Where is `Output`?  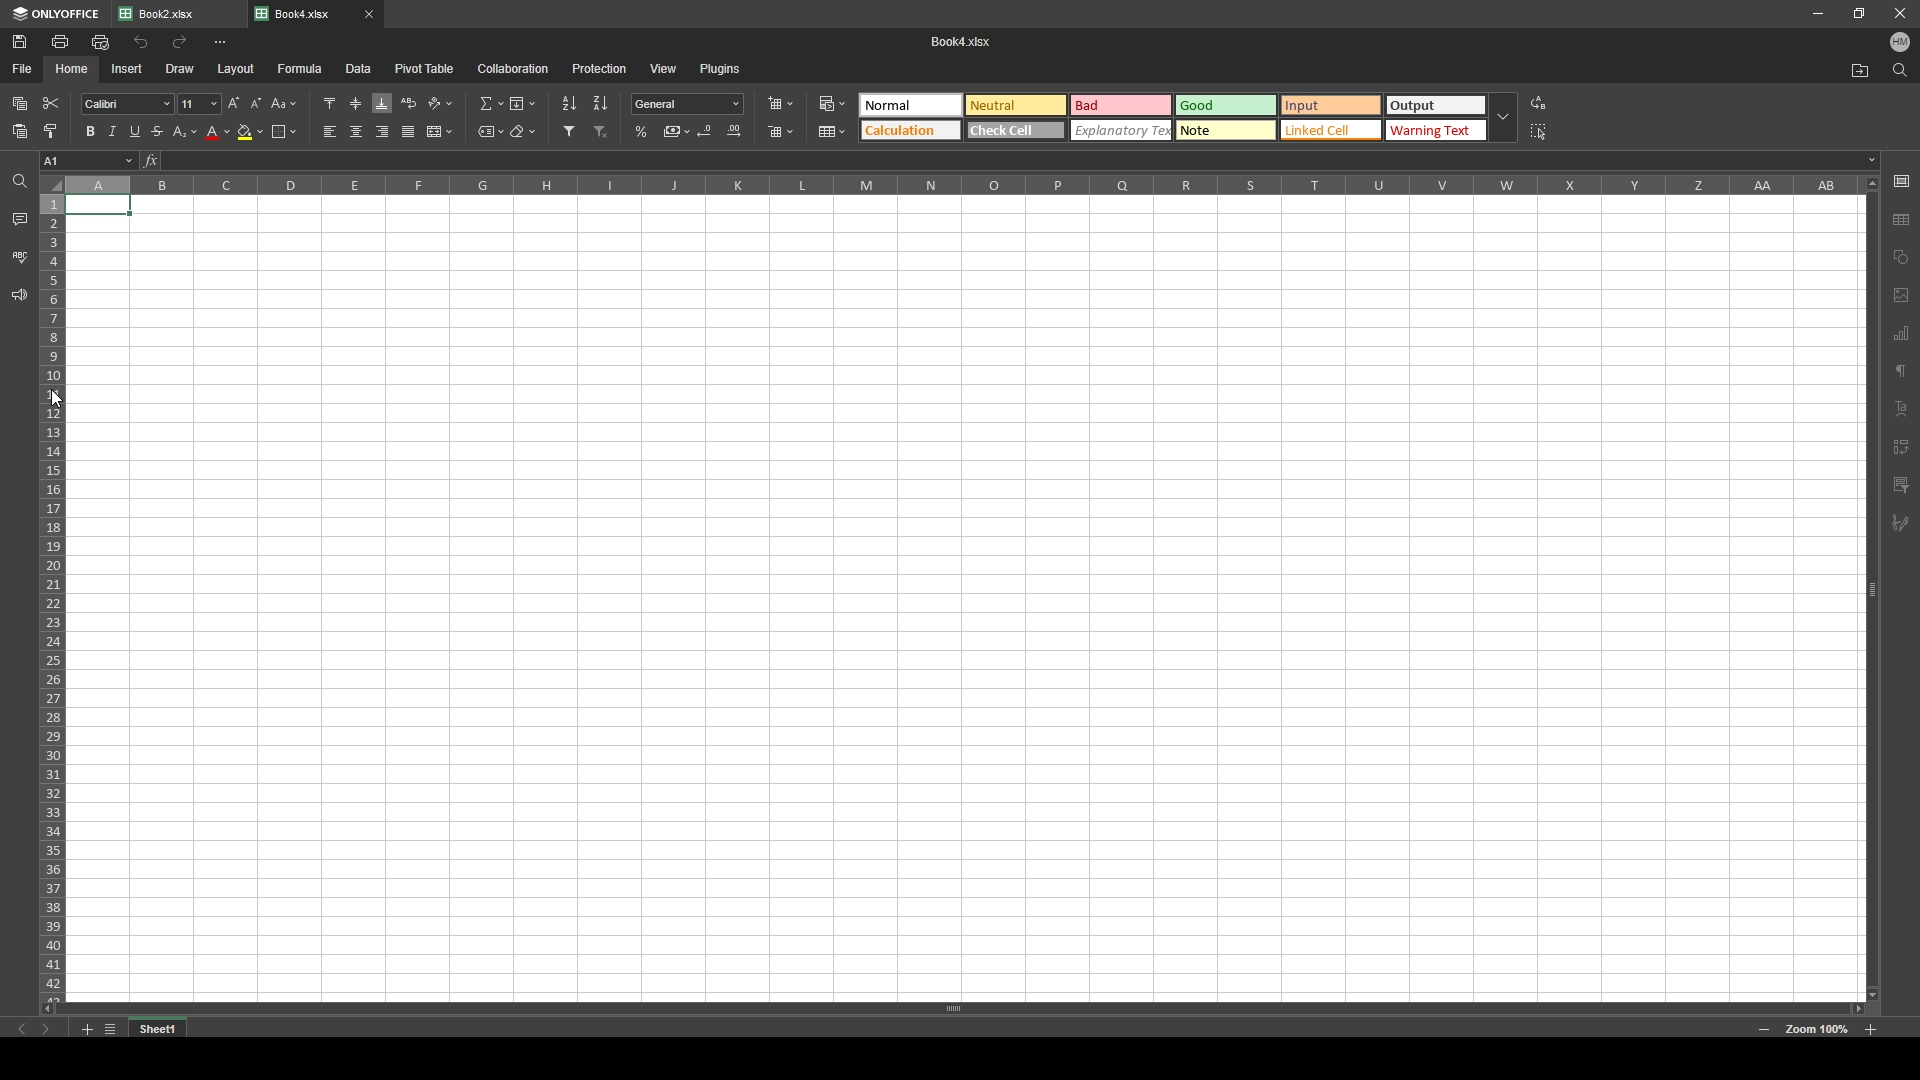
Output is located at coordinates (1435, 104).